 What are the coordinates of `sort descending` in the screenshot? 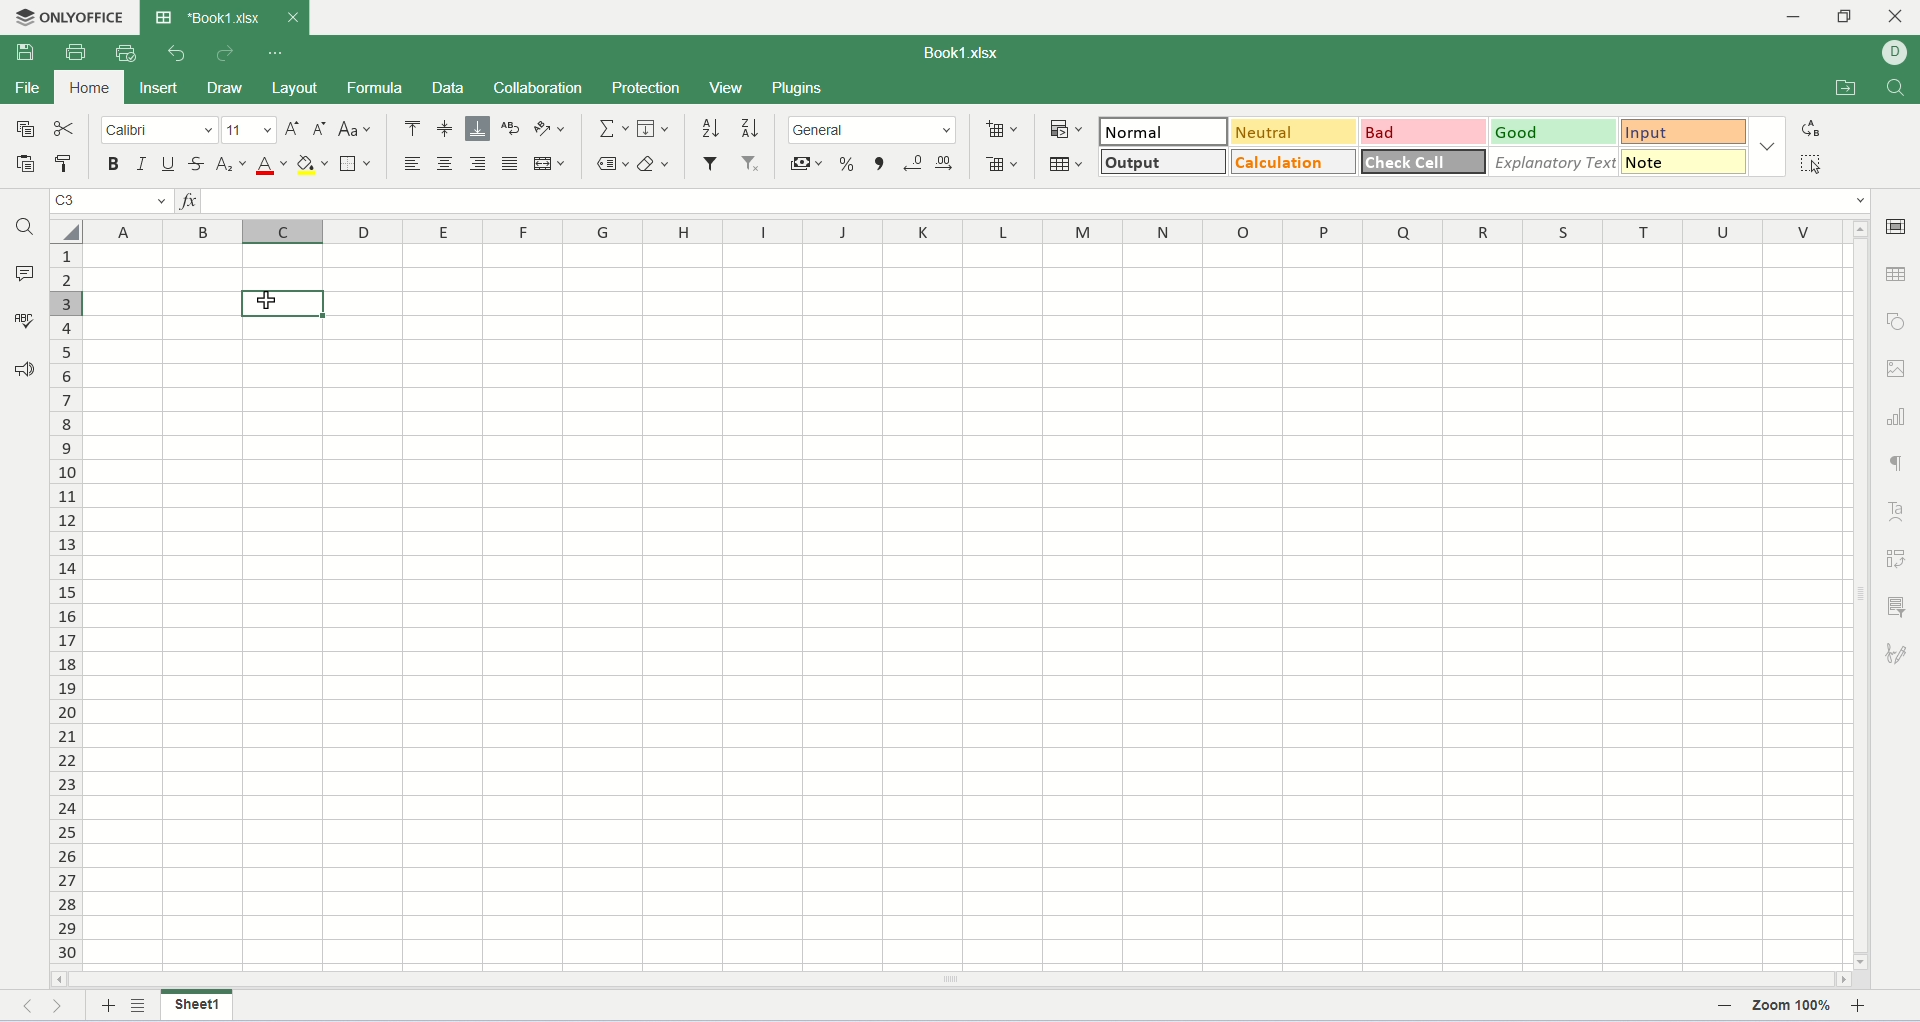 It's located at (749, 128).